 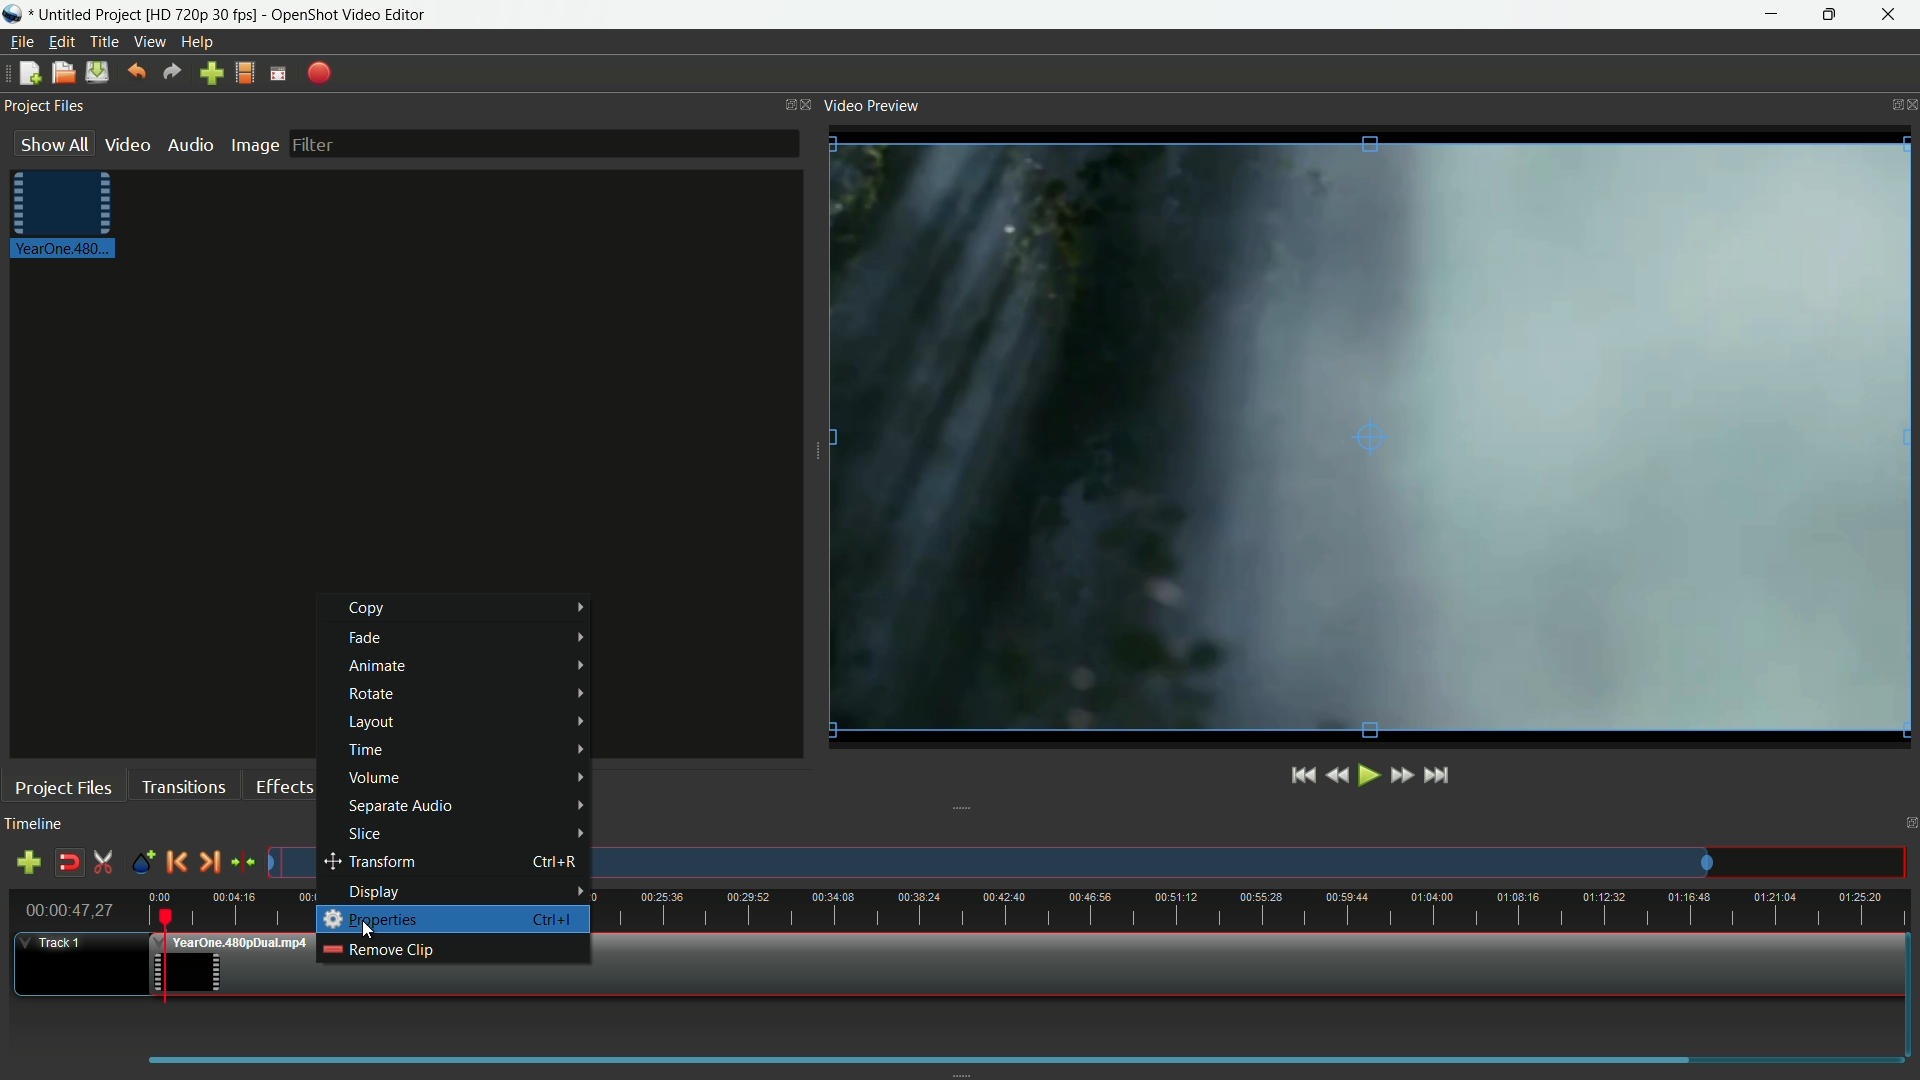 What do you see at coordinates (30, 73) in the screenshot?
I see `new file` at bounding box center [30, 73].